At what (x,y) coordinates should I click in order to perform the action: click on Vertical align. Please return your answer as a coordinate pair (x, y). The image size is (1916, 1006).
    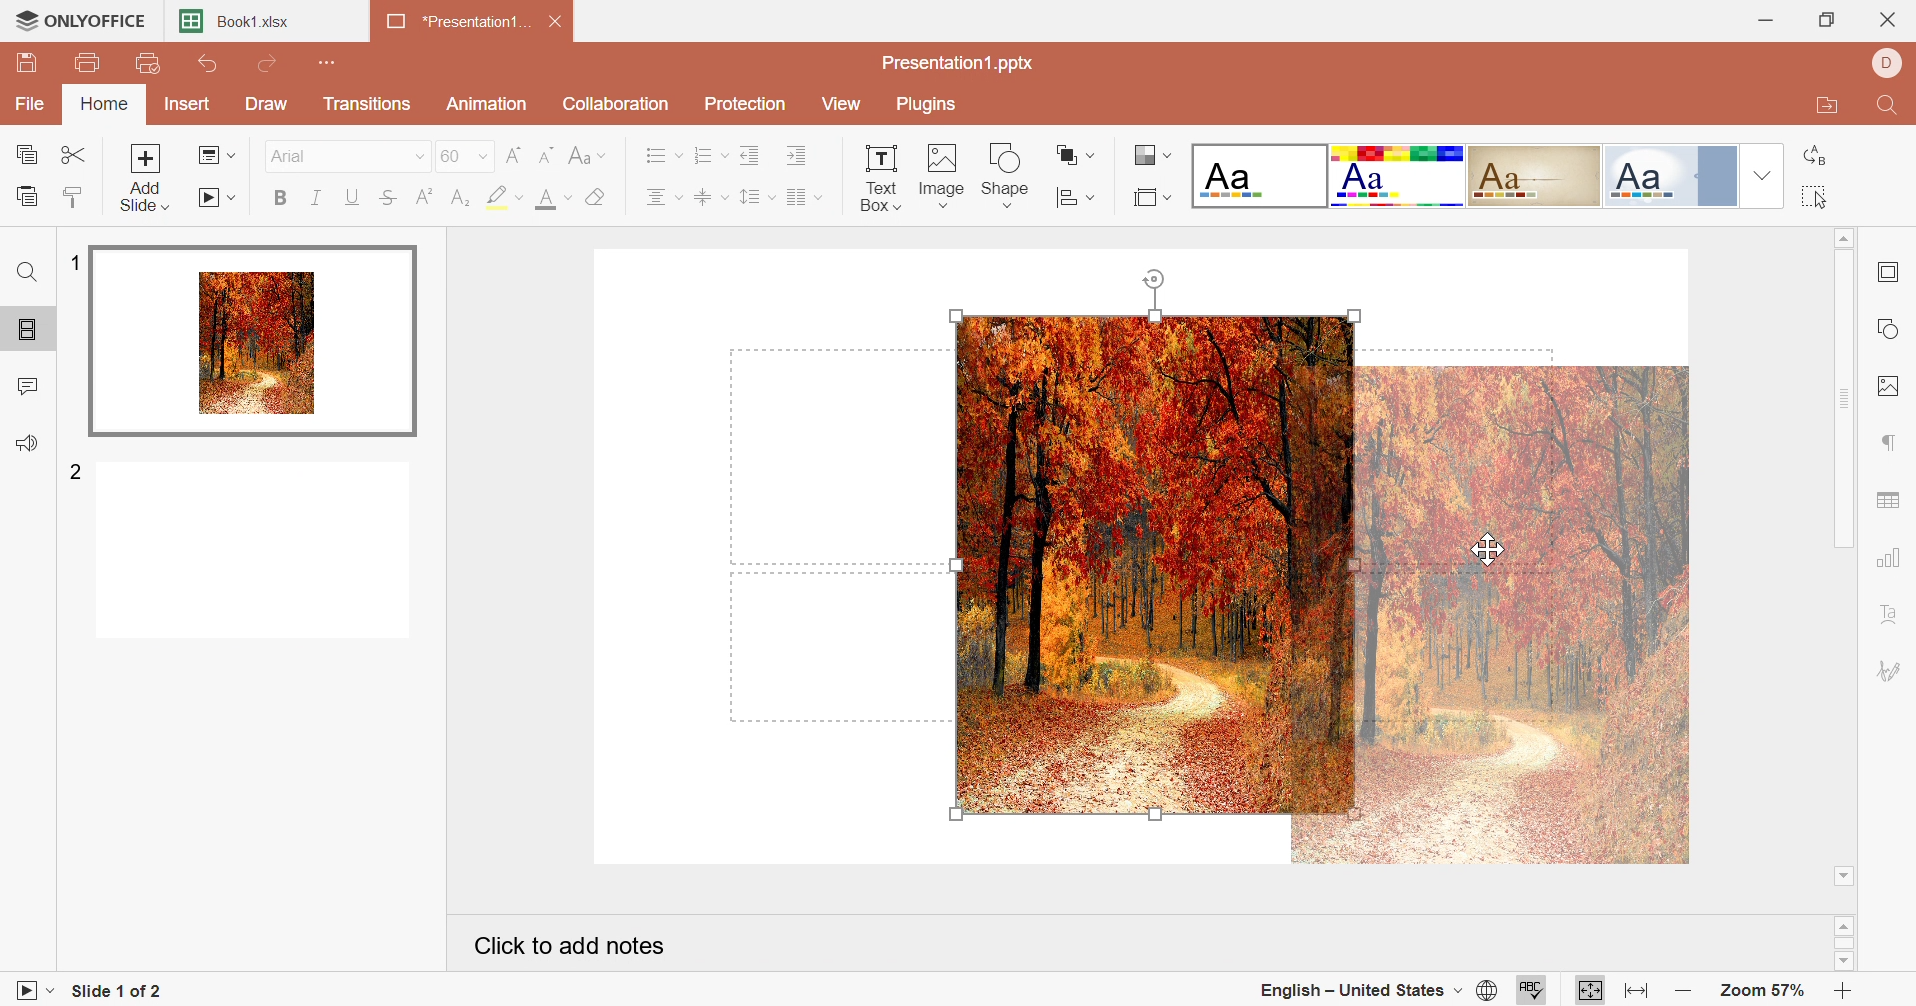
    Looking at the image, I should click on (706, 198).